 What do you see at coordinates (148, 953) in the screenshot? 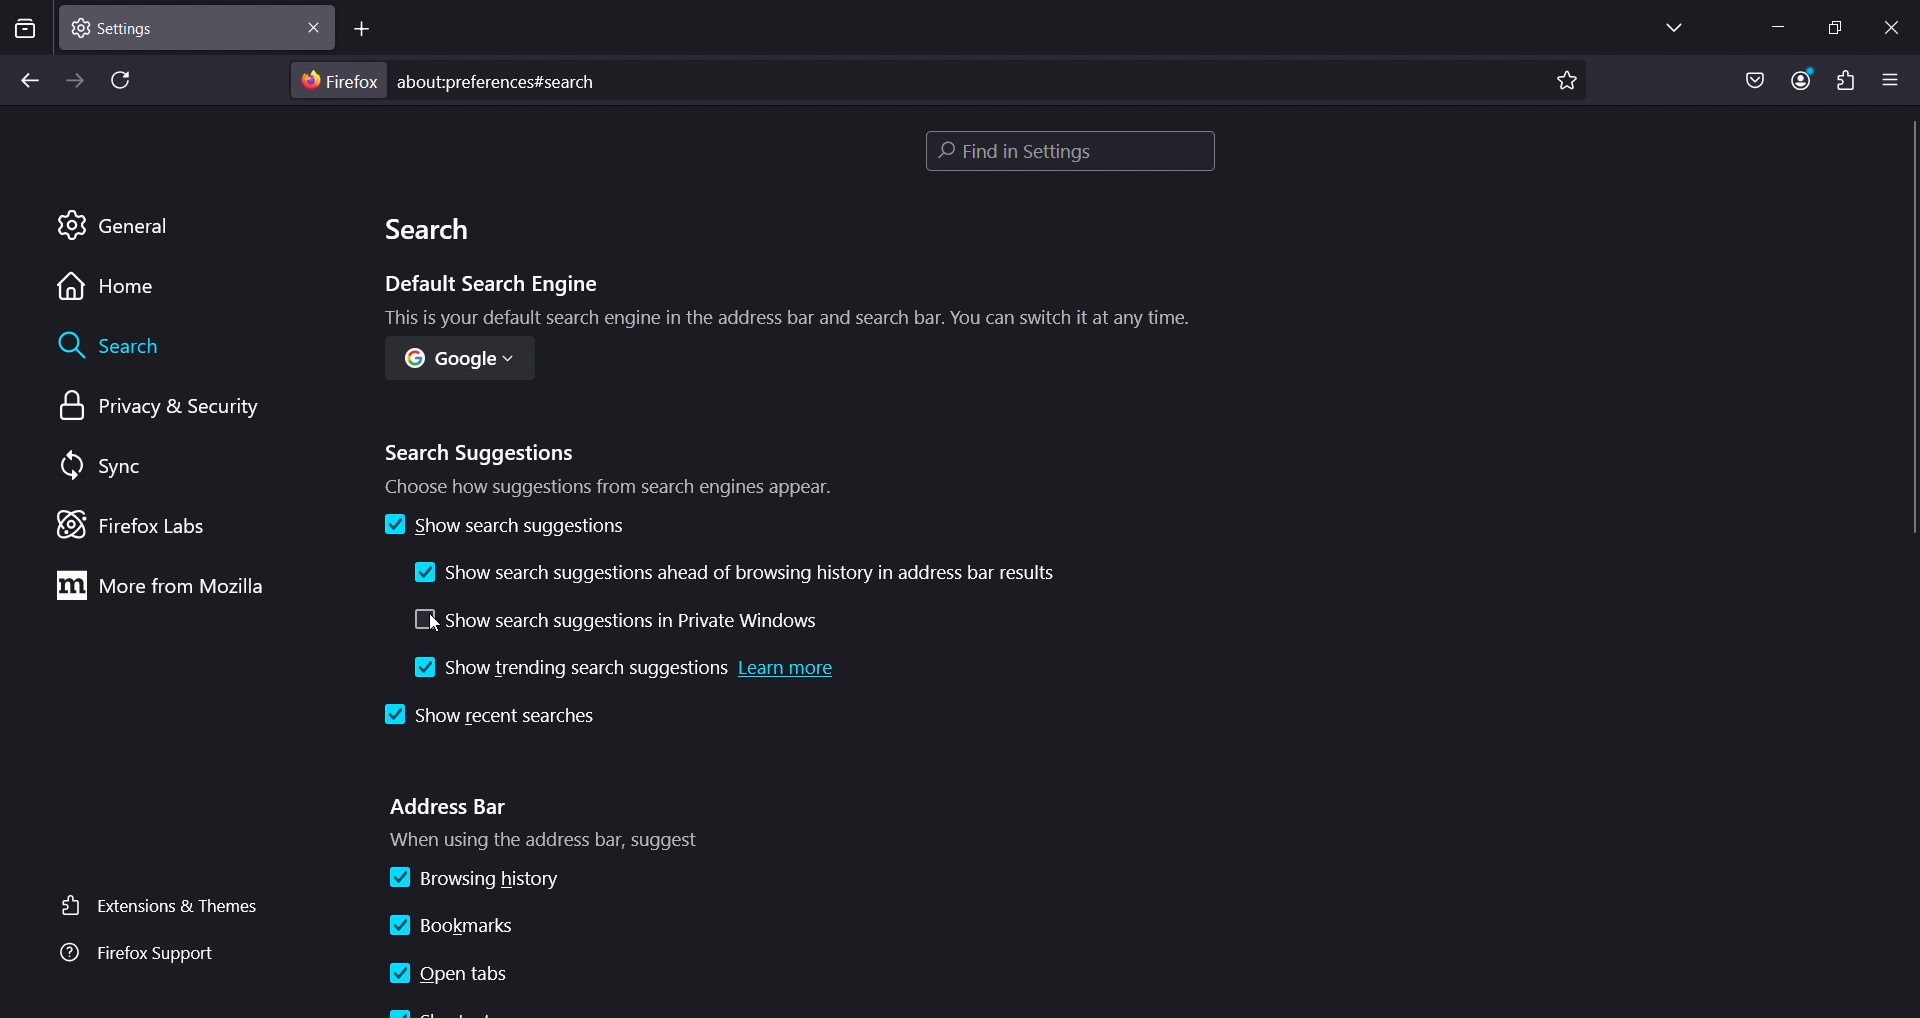
I see `firefox support` at bounding box center [148, 953].